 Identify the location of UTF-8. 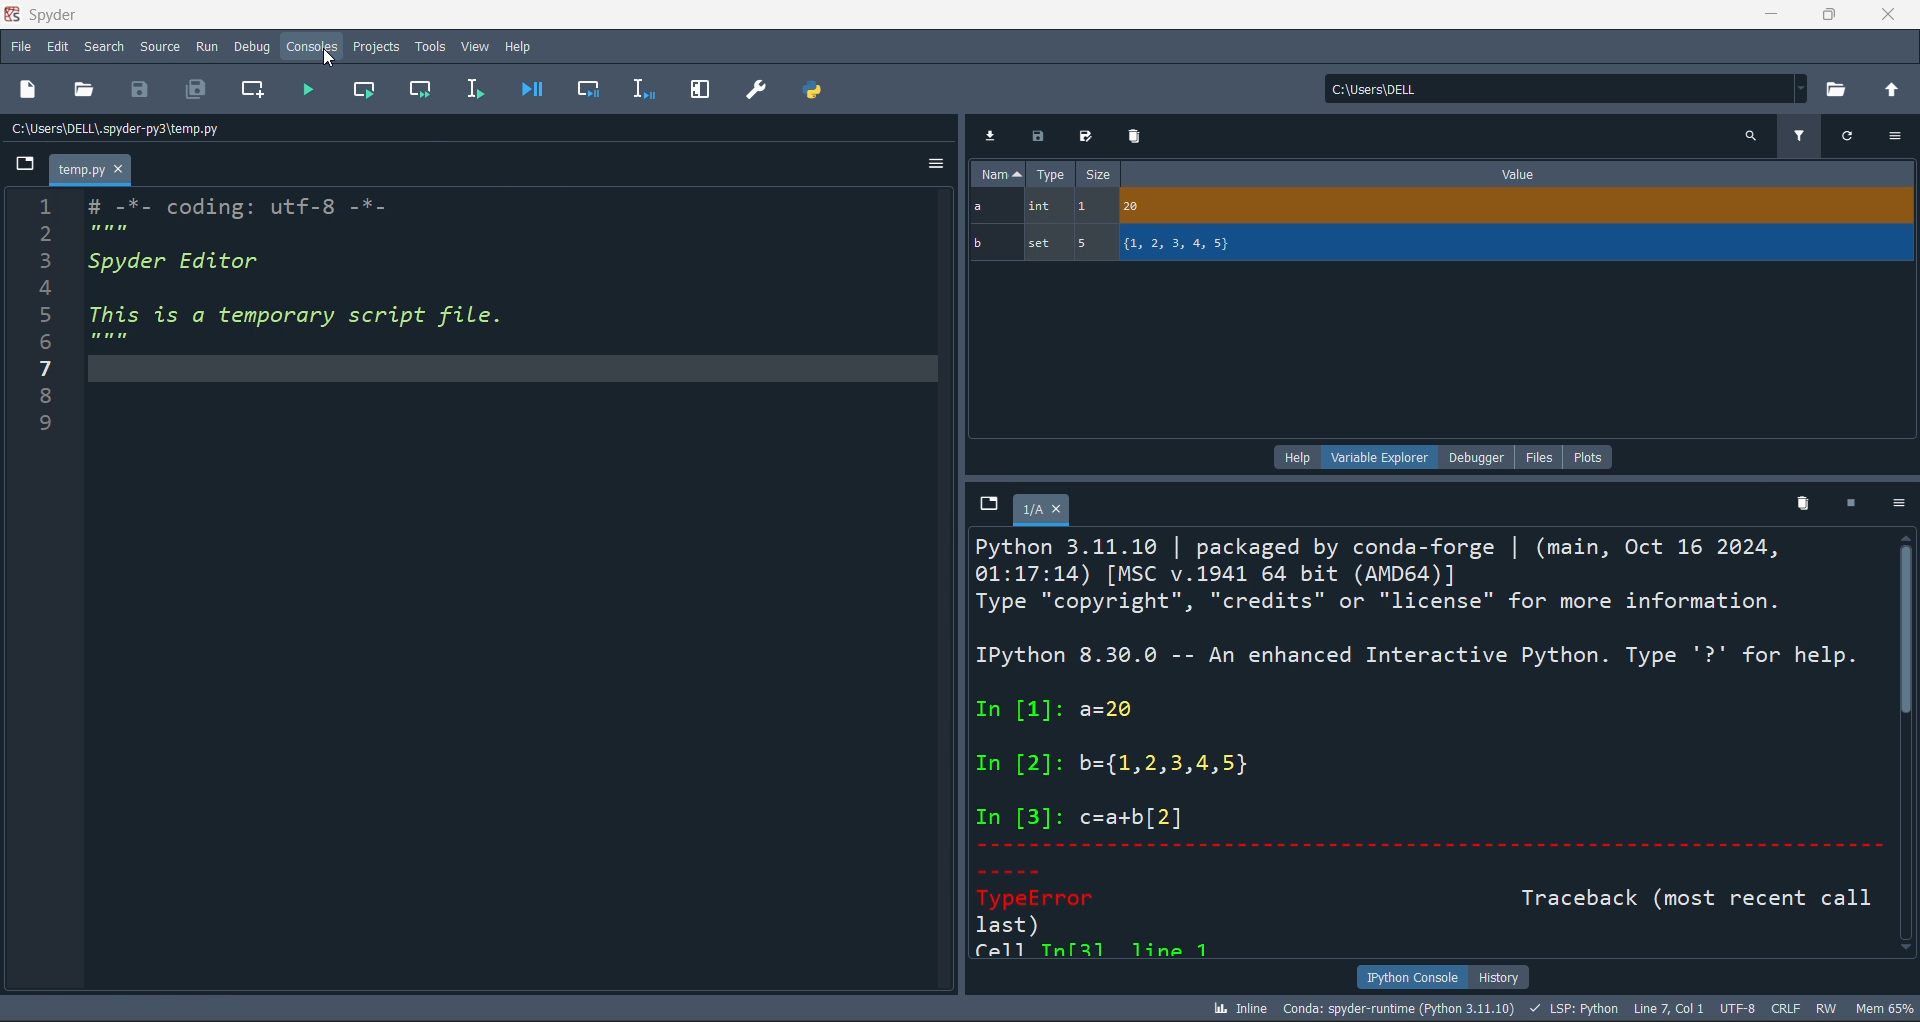
(1738, 1007).